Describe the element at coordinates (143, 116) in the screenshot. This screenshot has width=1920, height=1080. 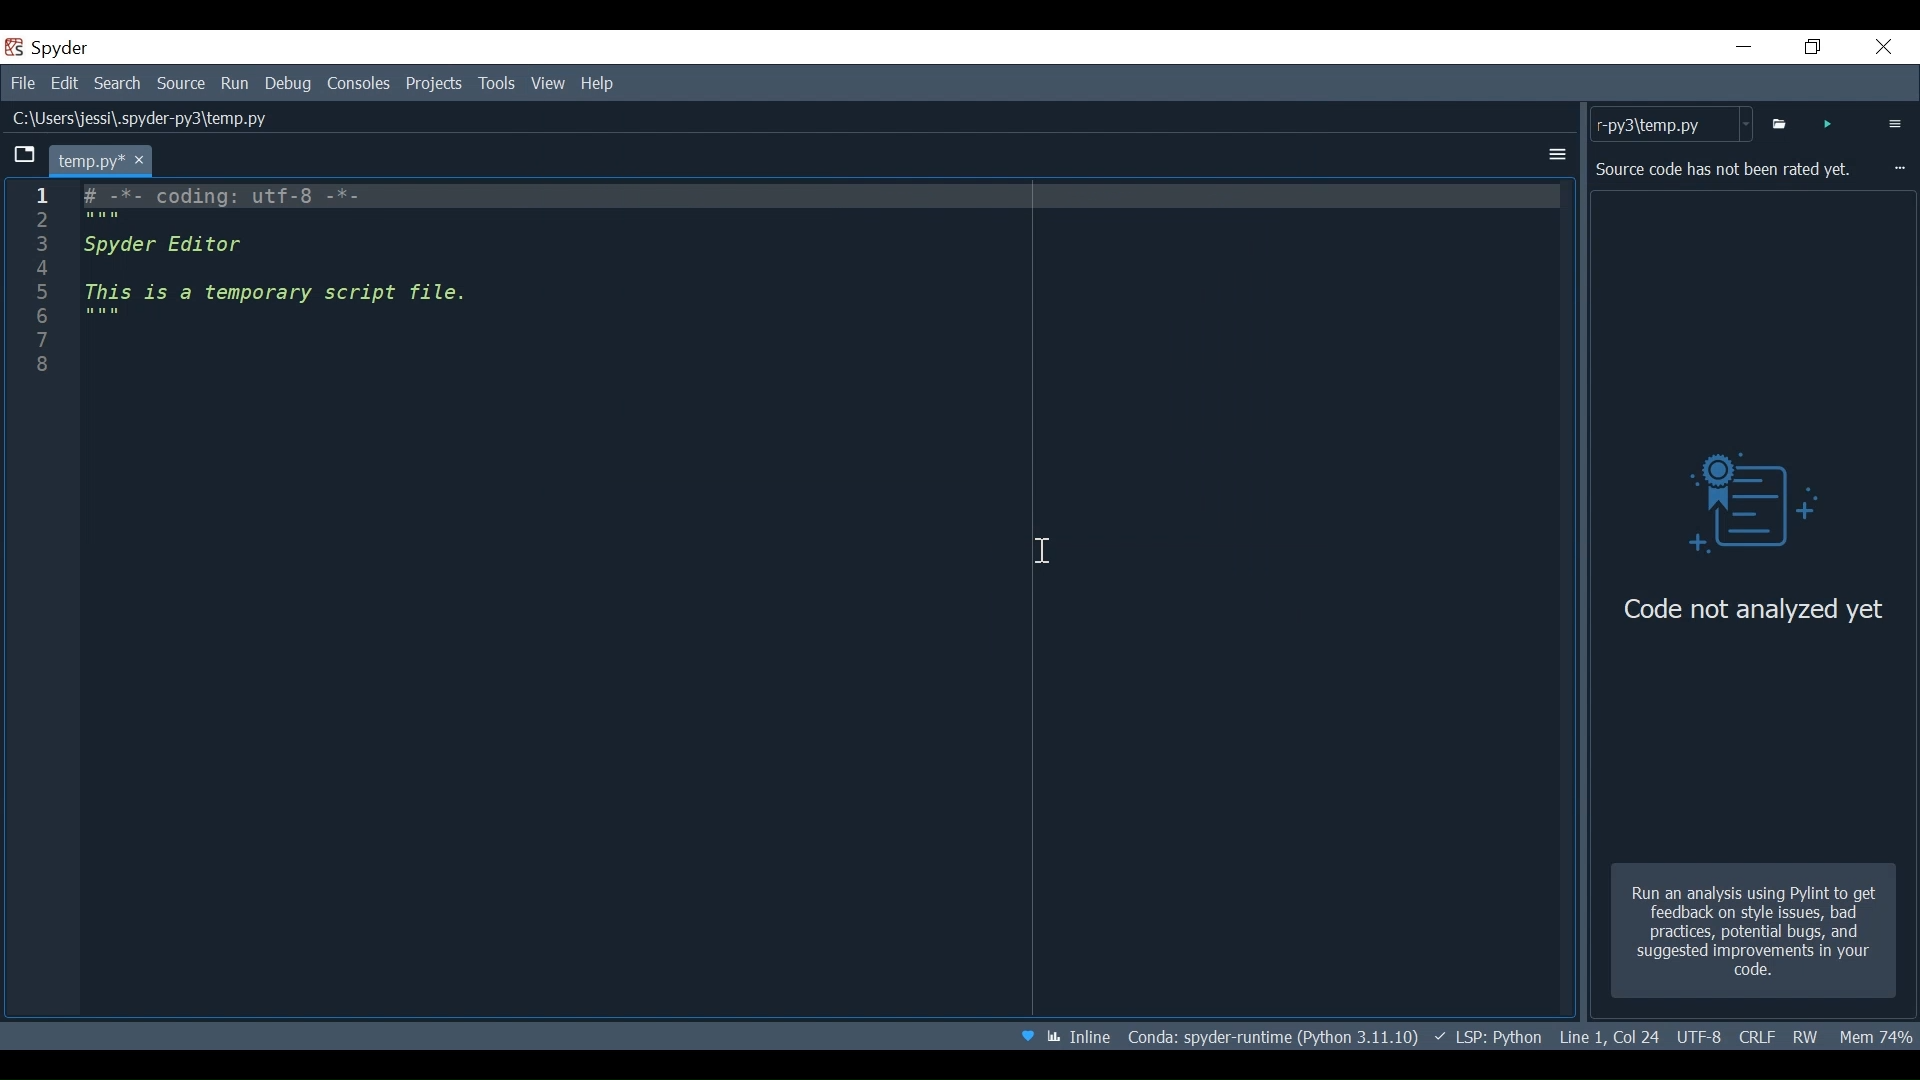
I see `C:\Users\jessi\.spyder-pys\temp.py` at that location.